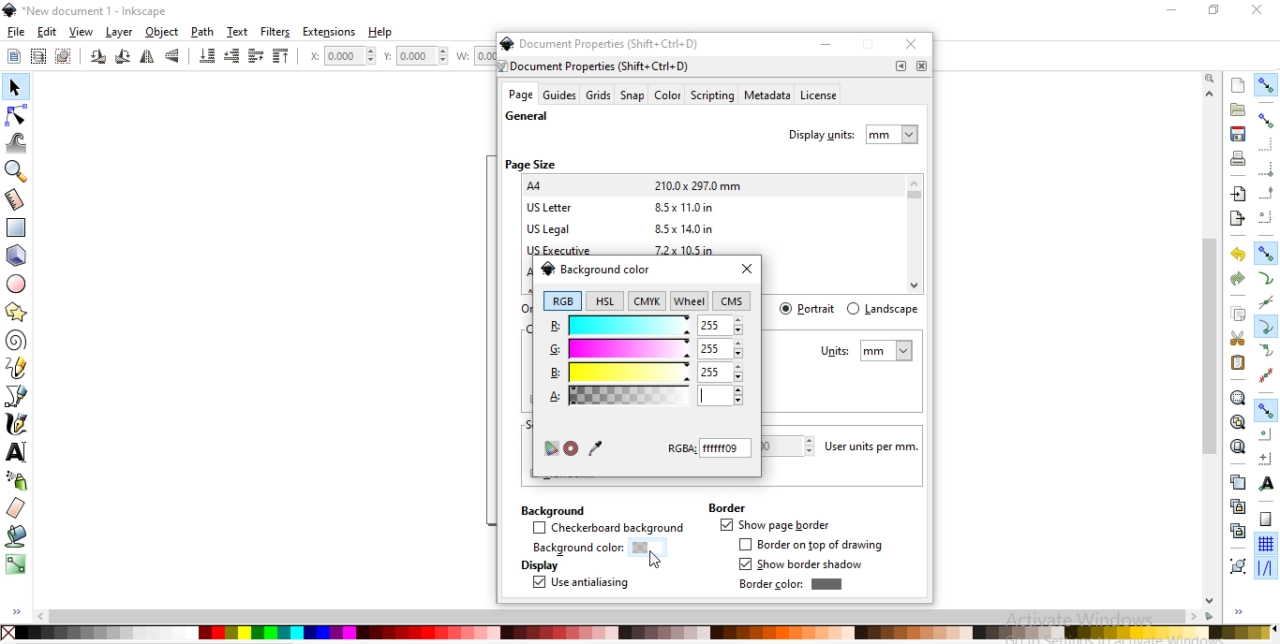 The image size is (1280, 644). What do you see at coordinates (1236, 158) in the screenshot?
I see `print document` at bounding box center [1236, 158].